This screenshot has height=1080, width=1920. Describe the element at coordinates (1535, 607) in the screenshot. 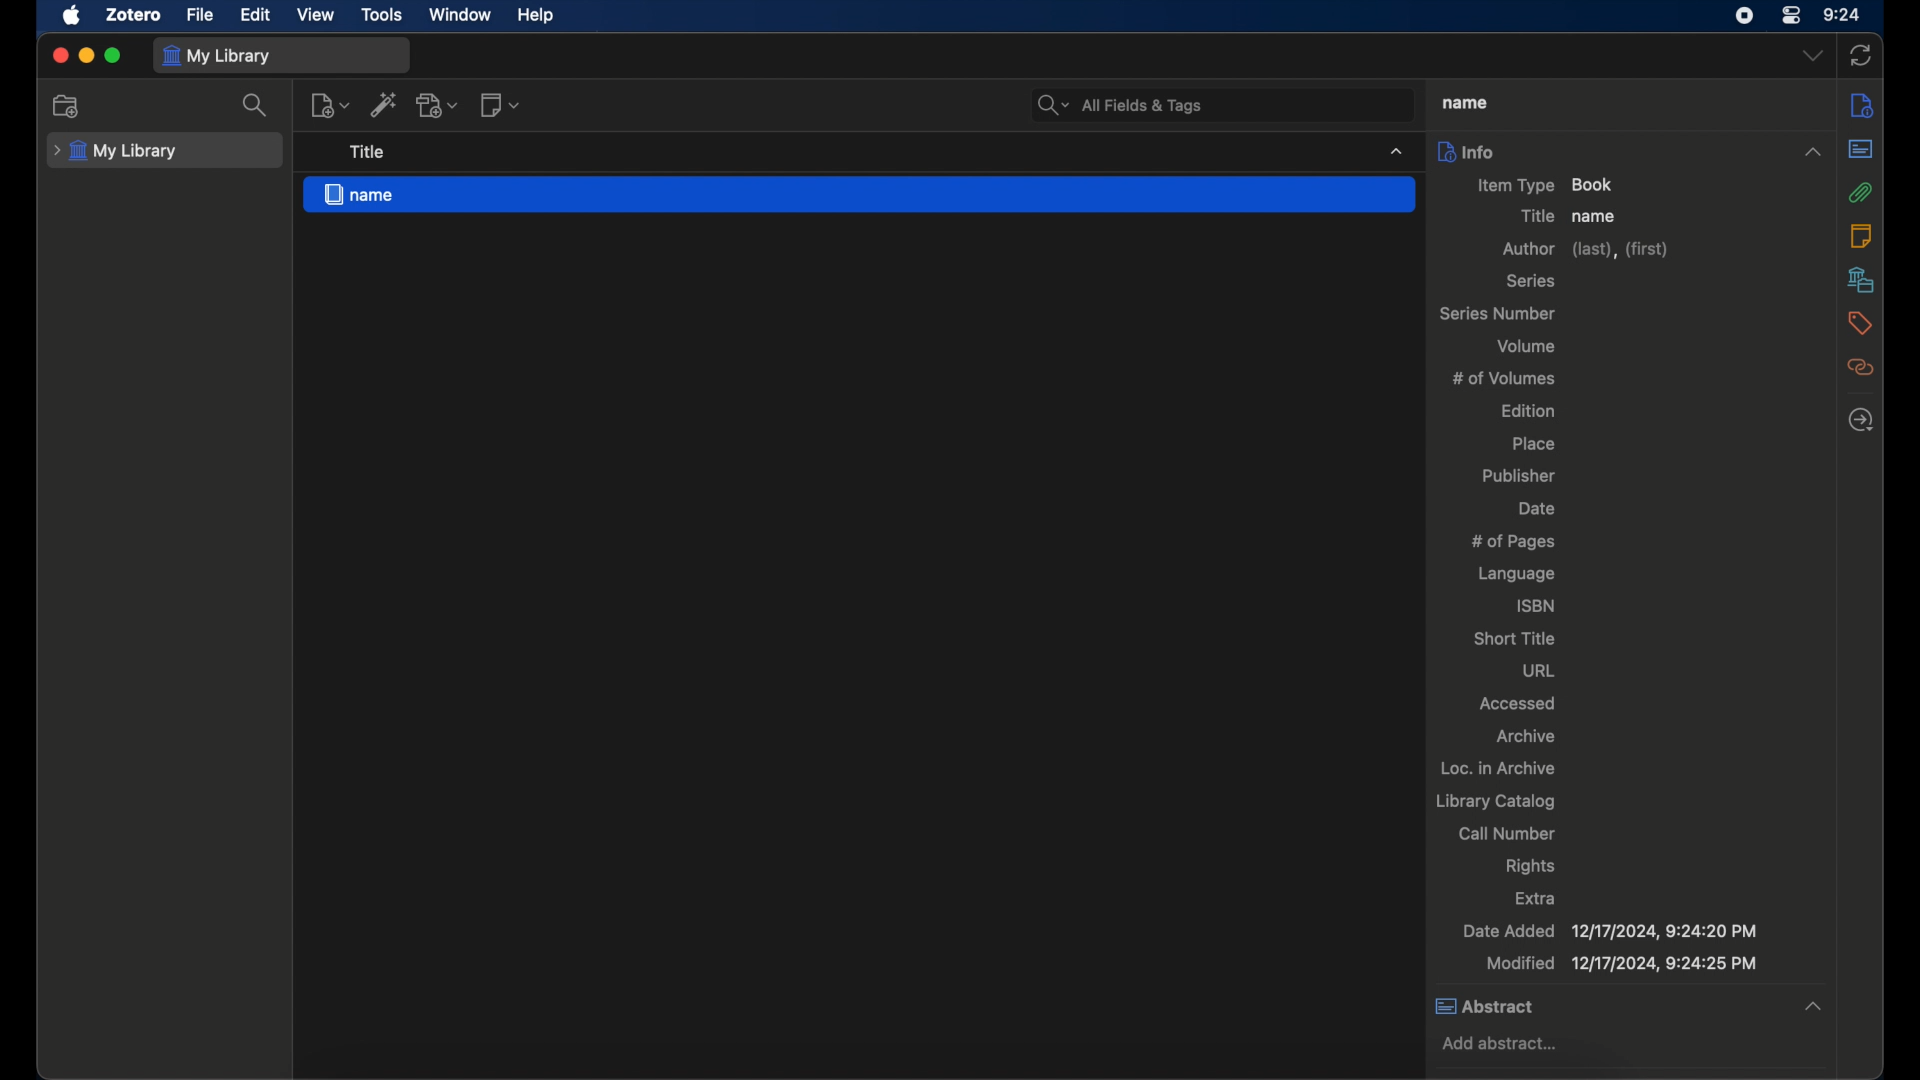

I see `isbn` at that location.